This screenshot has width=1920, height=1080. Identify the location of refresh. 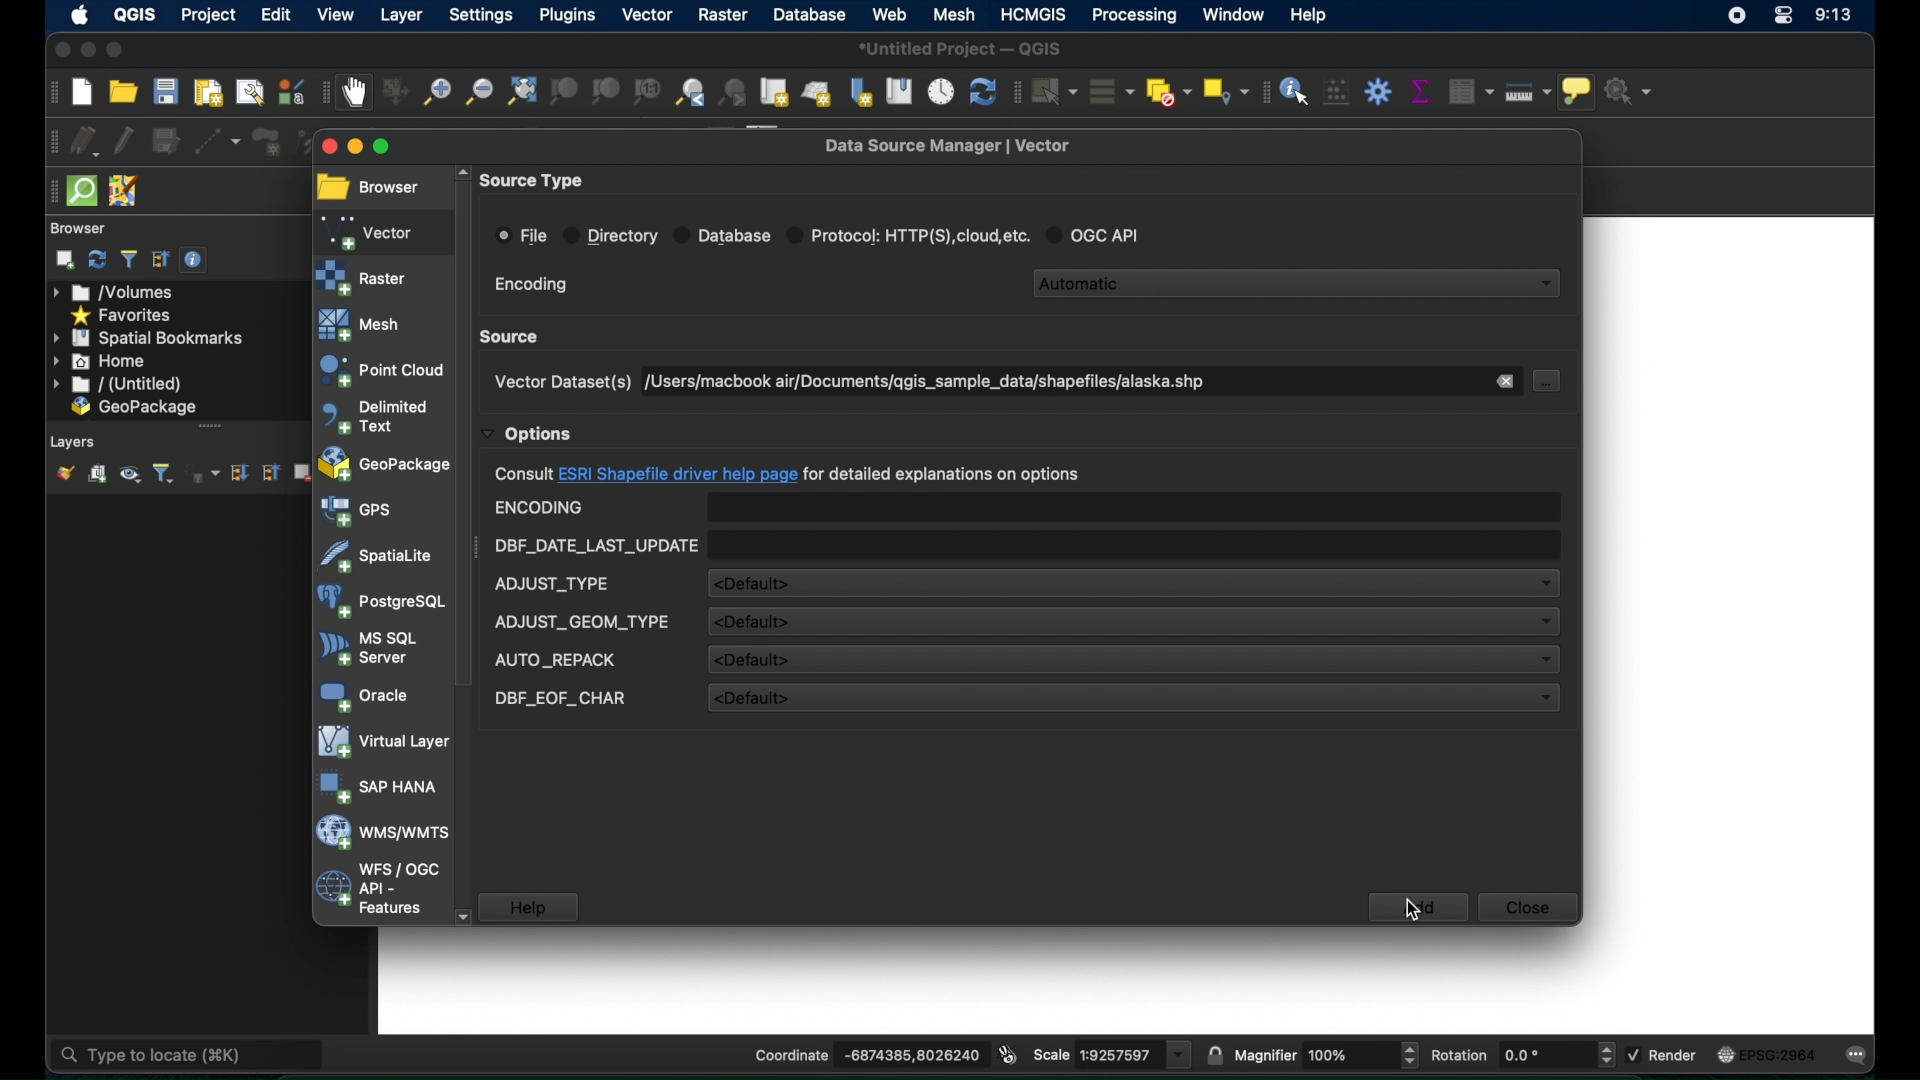
(97, 260).